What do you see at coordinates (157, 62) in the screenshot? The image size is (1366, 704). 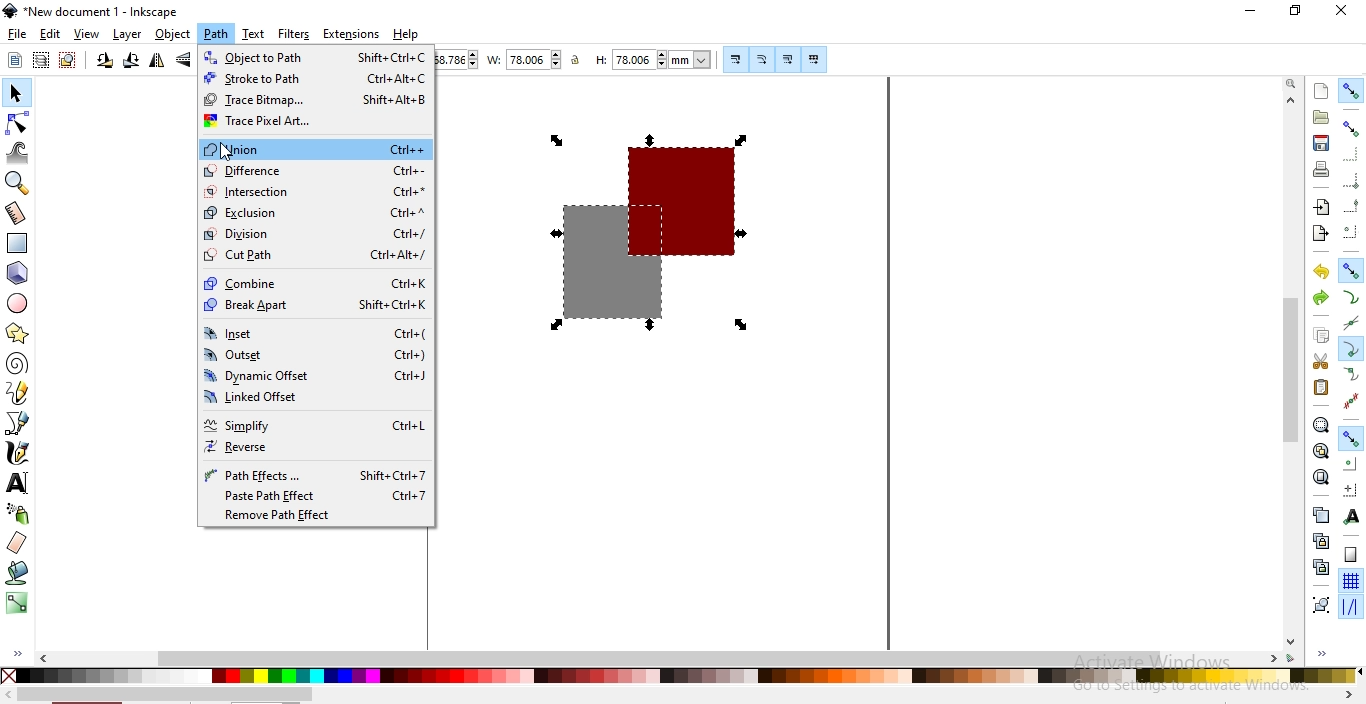 I see `flip horizontal` at bounding box center [157, 62].